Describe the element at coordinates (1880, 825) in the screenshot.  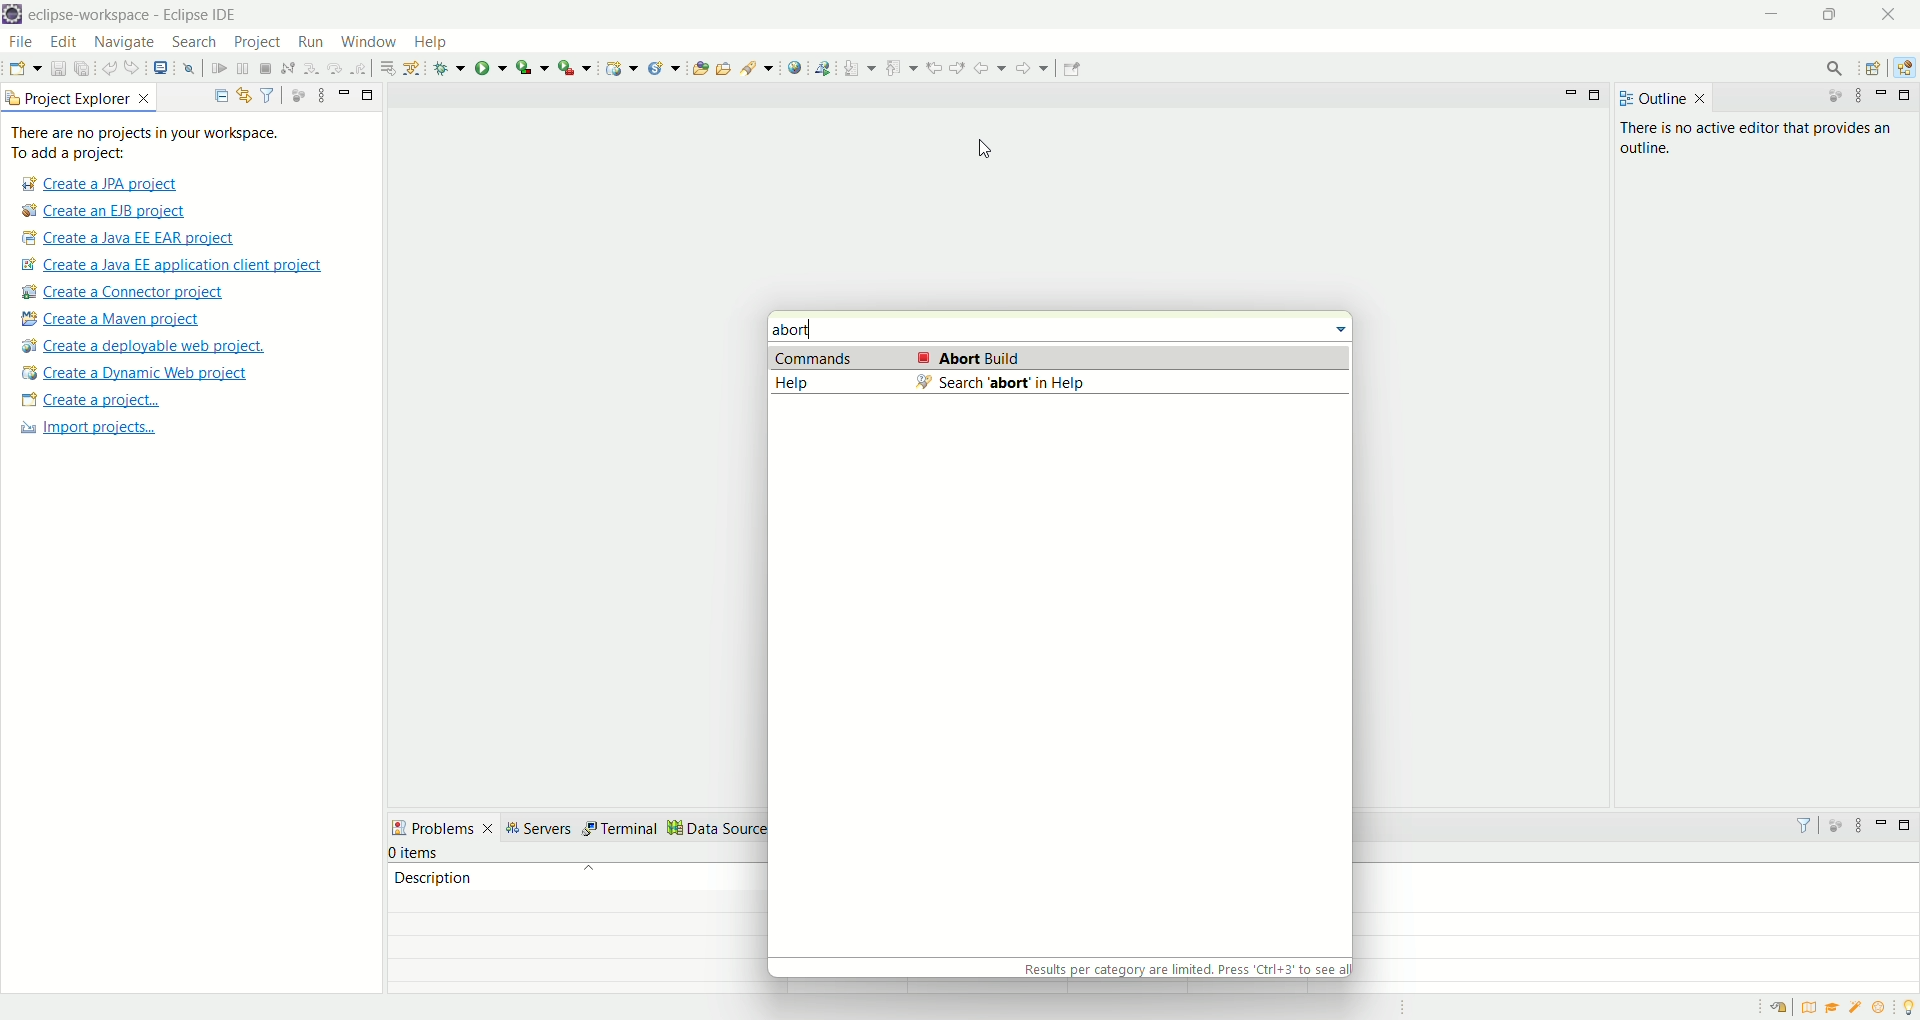
I see `minimize` at that location.